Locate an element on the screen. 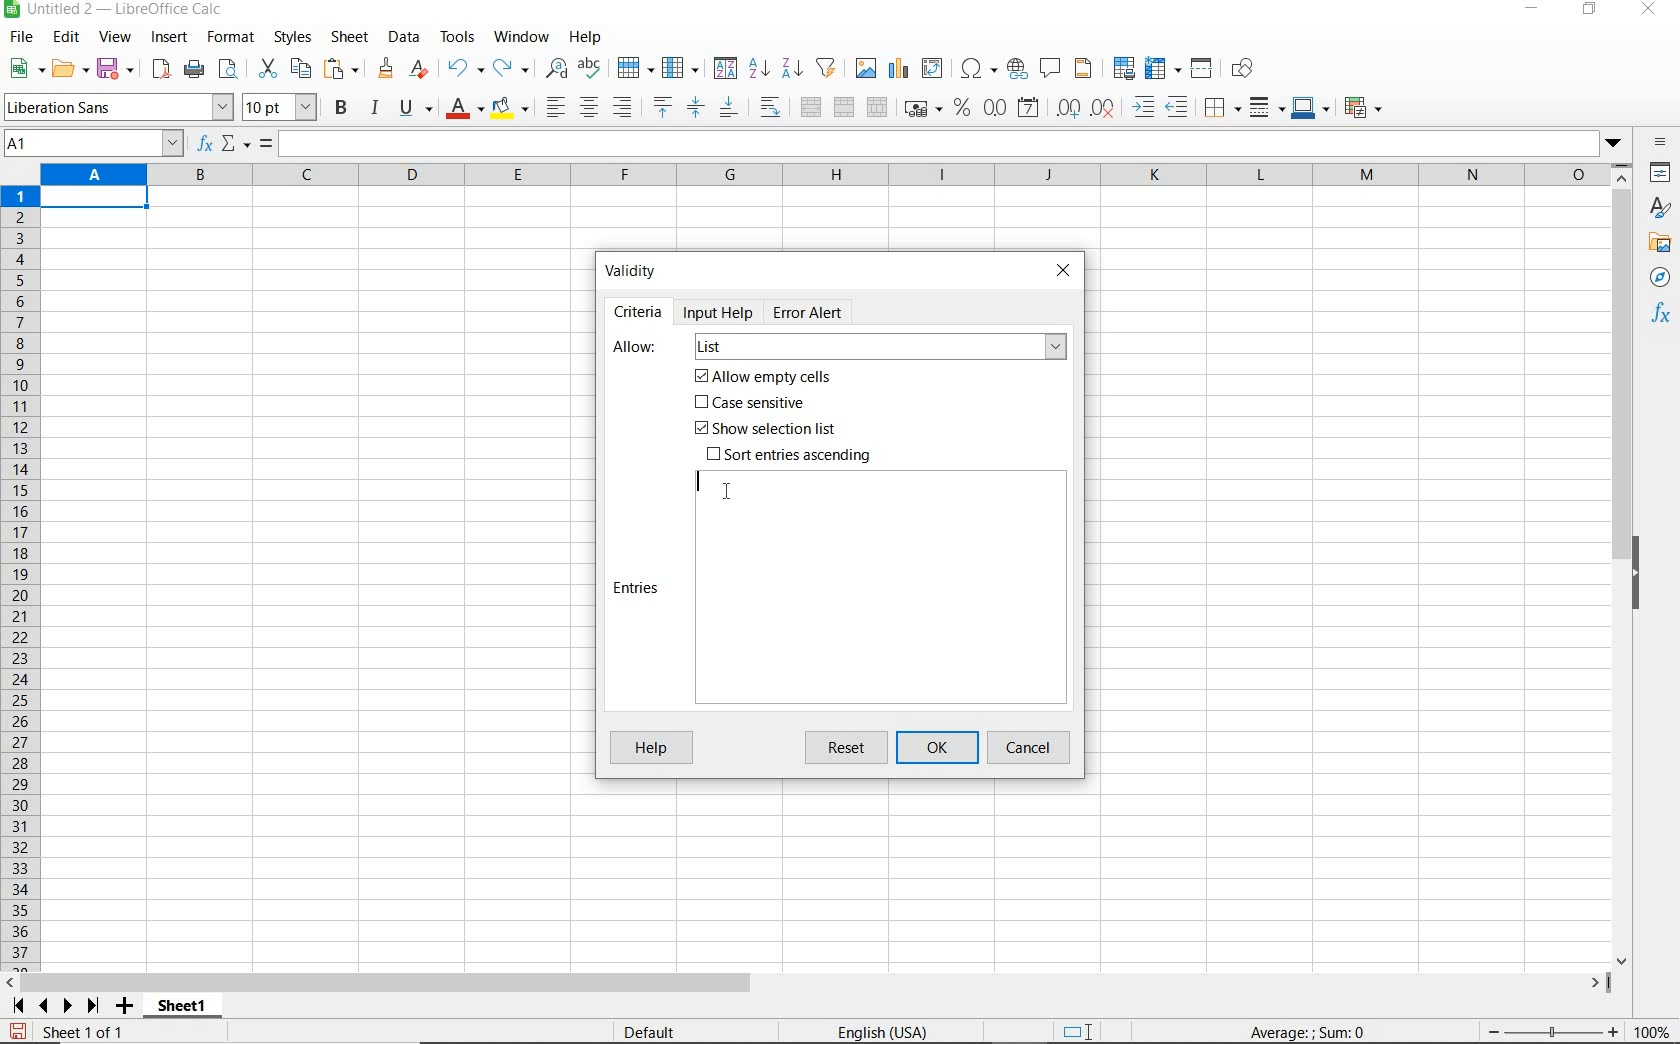  add sheet is located at coordinates (122, 1008).